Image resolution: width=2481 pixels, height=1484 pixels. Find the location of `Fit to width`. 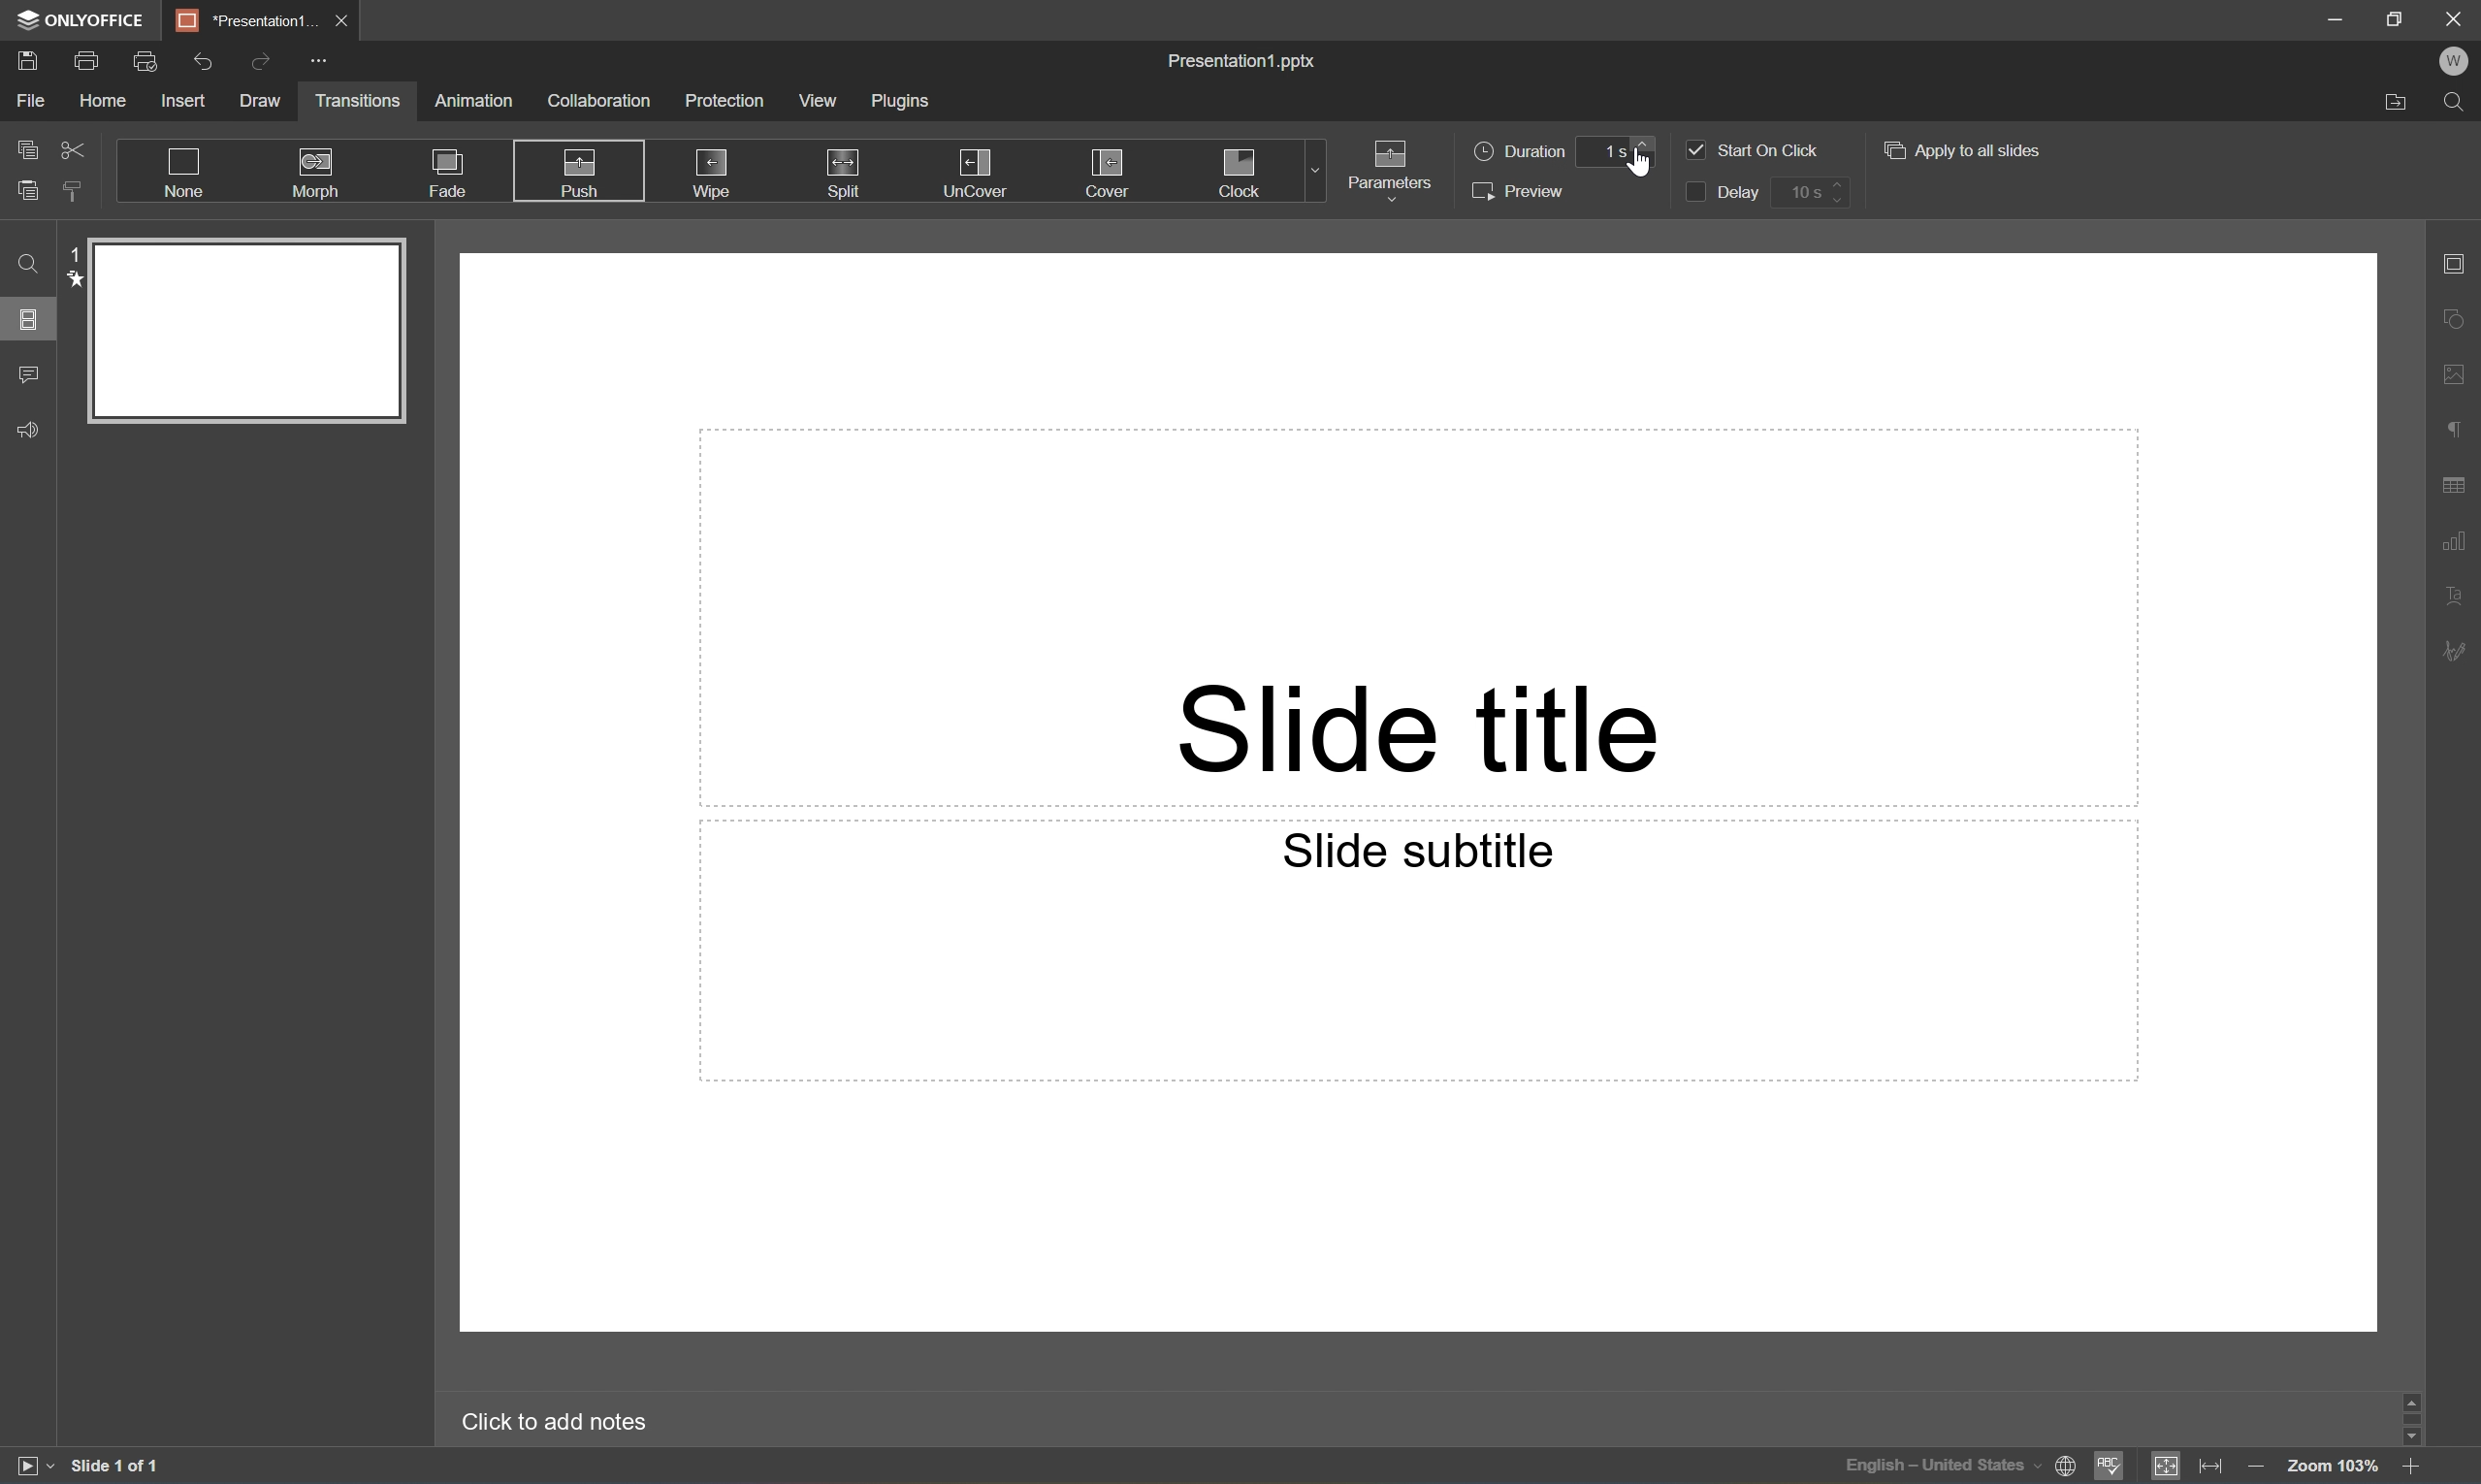

Fit to width is located at coordinates (2213, 1468).